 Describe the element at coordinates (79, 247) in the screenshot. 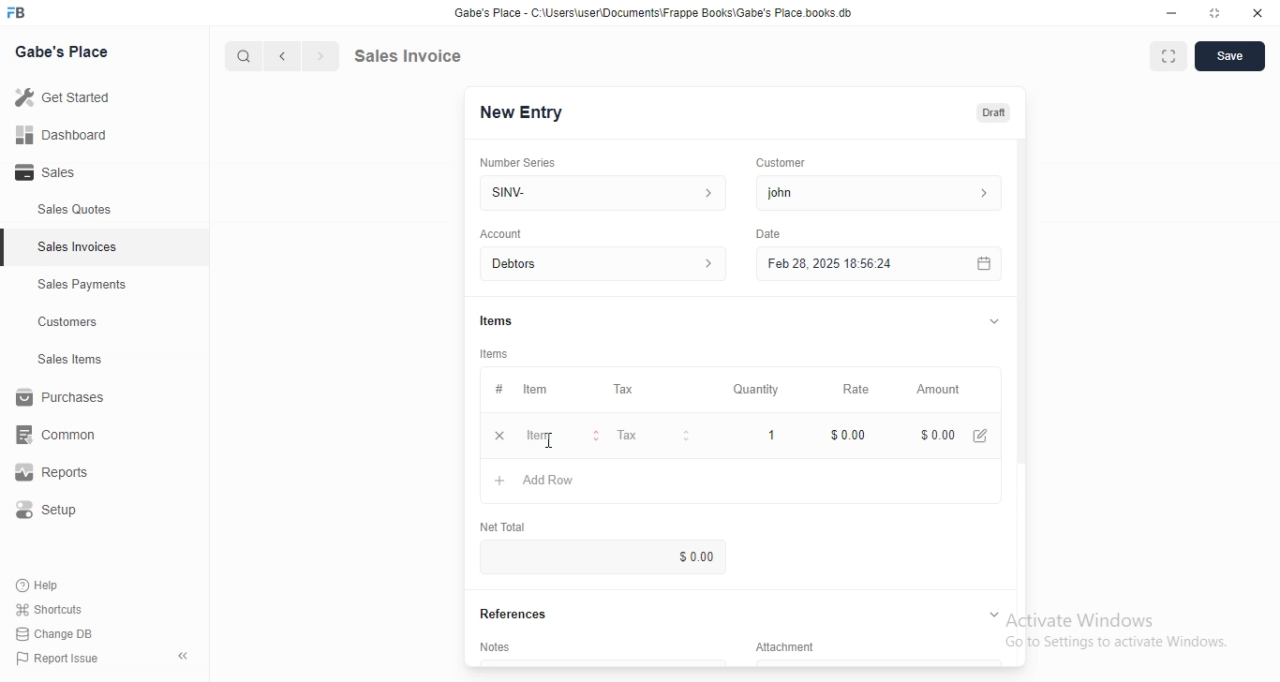

I see `Sales Invoices` at that location.